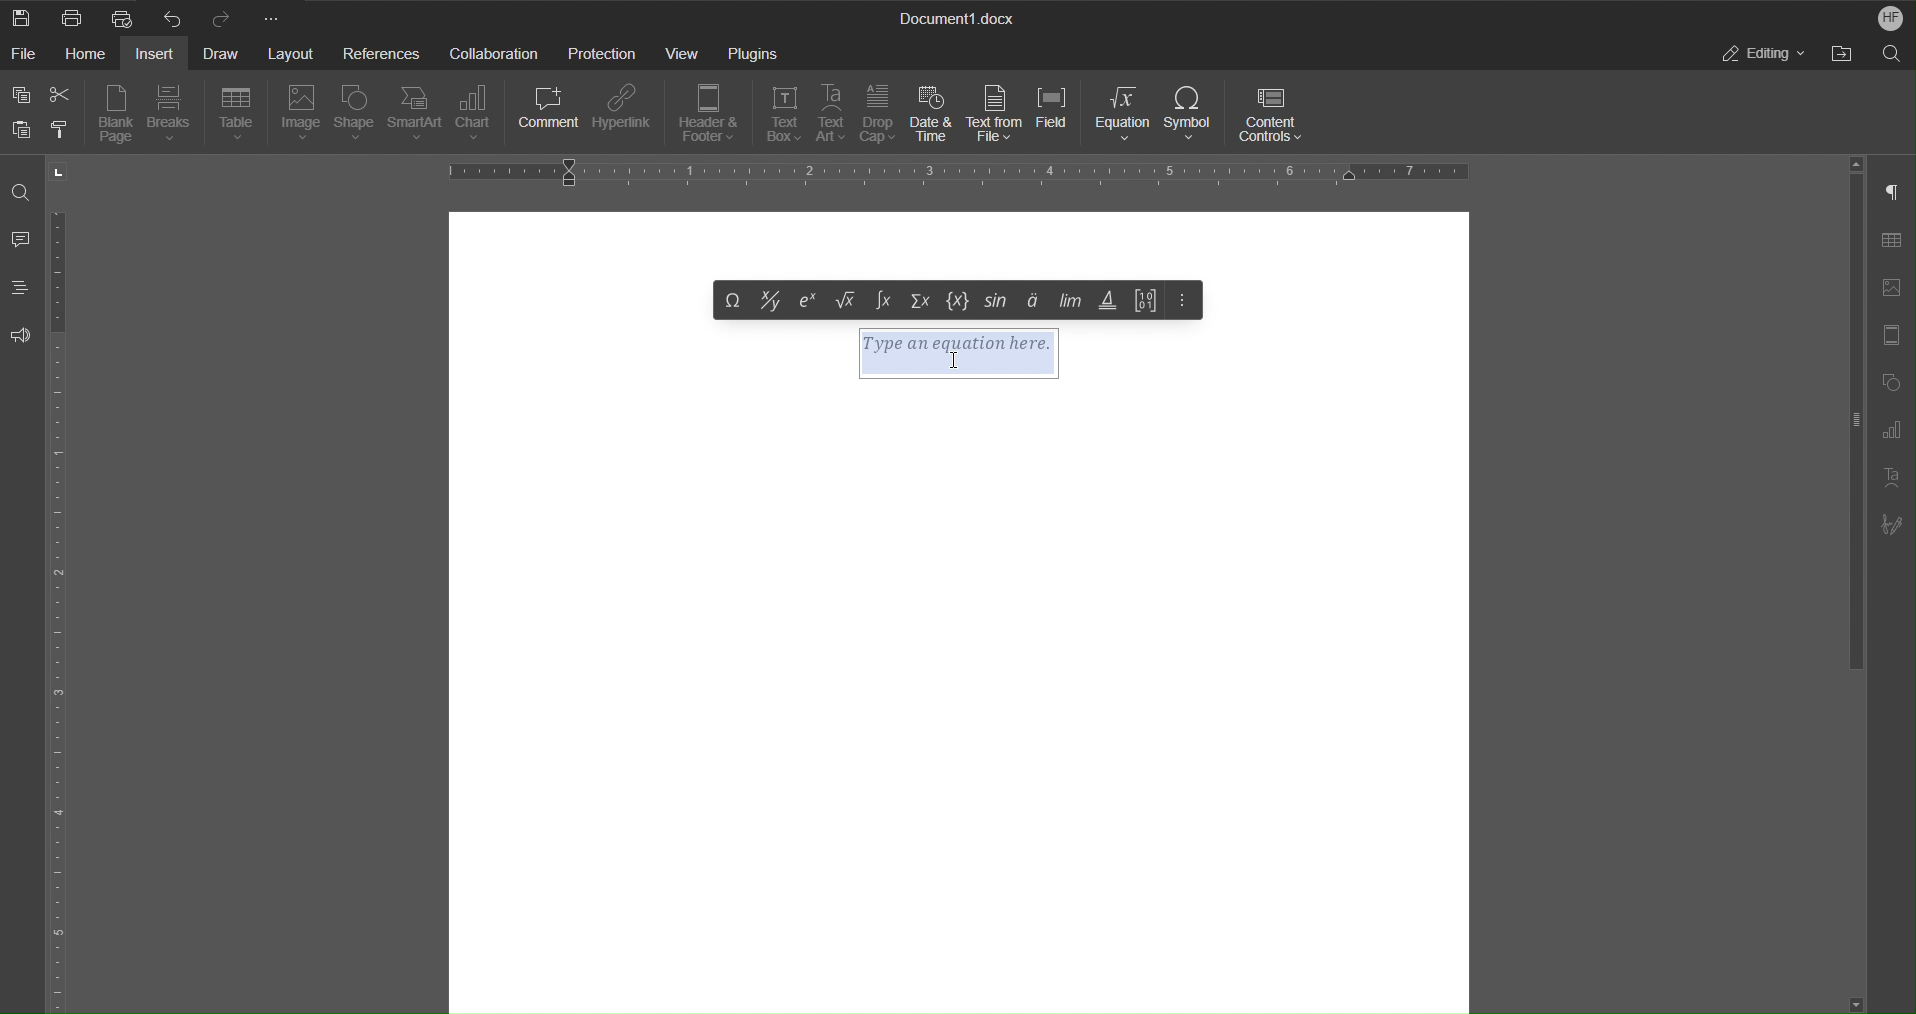  Describe the element at coordinates (1892, 431) in the screenshot. I see `Graph` at that location.